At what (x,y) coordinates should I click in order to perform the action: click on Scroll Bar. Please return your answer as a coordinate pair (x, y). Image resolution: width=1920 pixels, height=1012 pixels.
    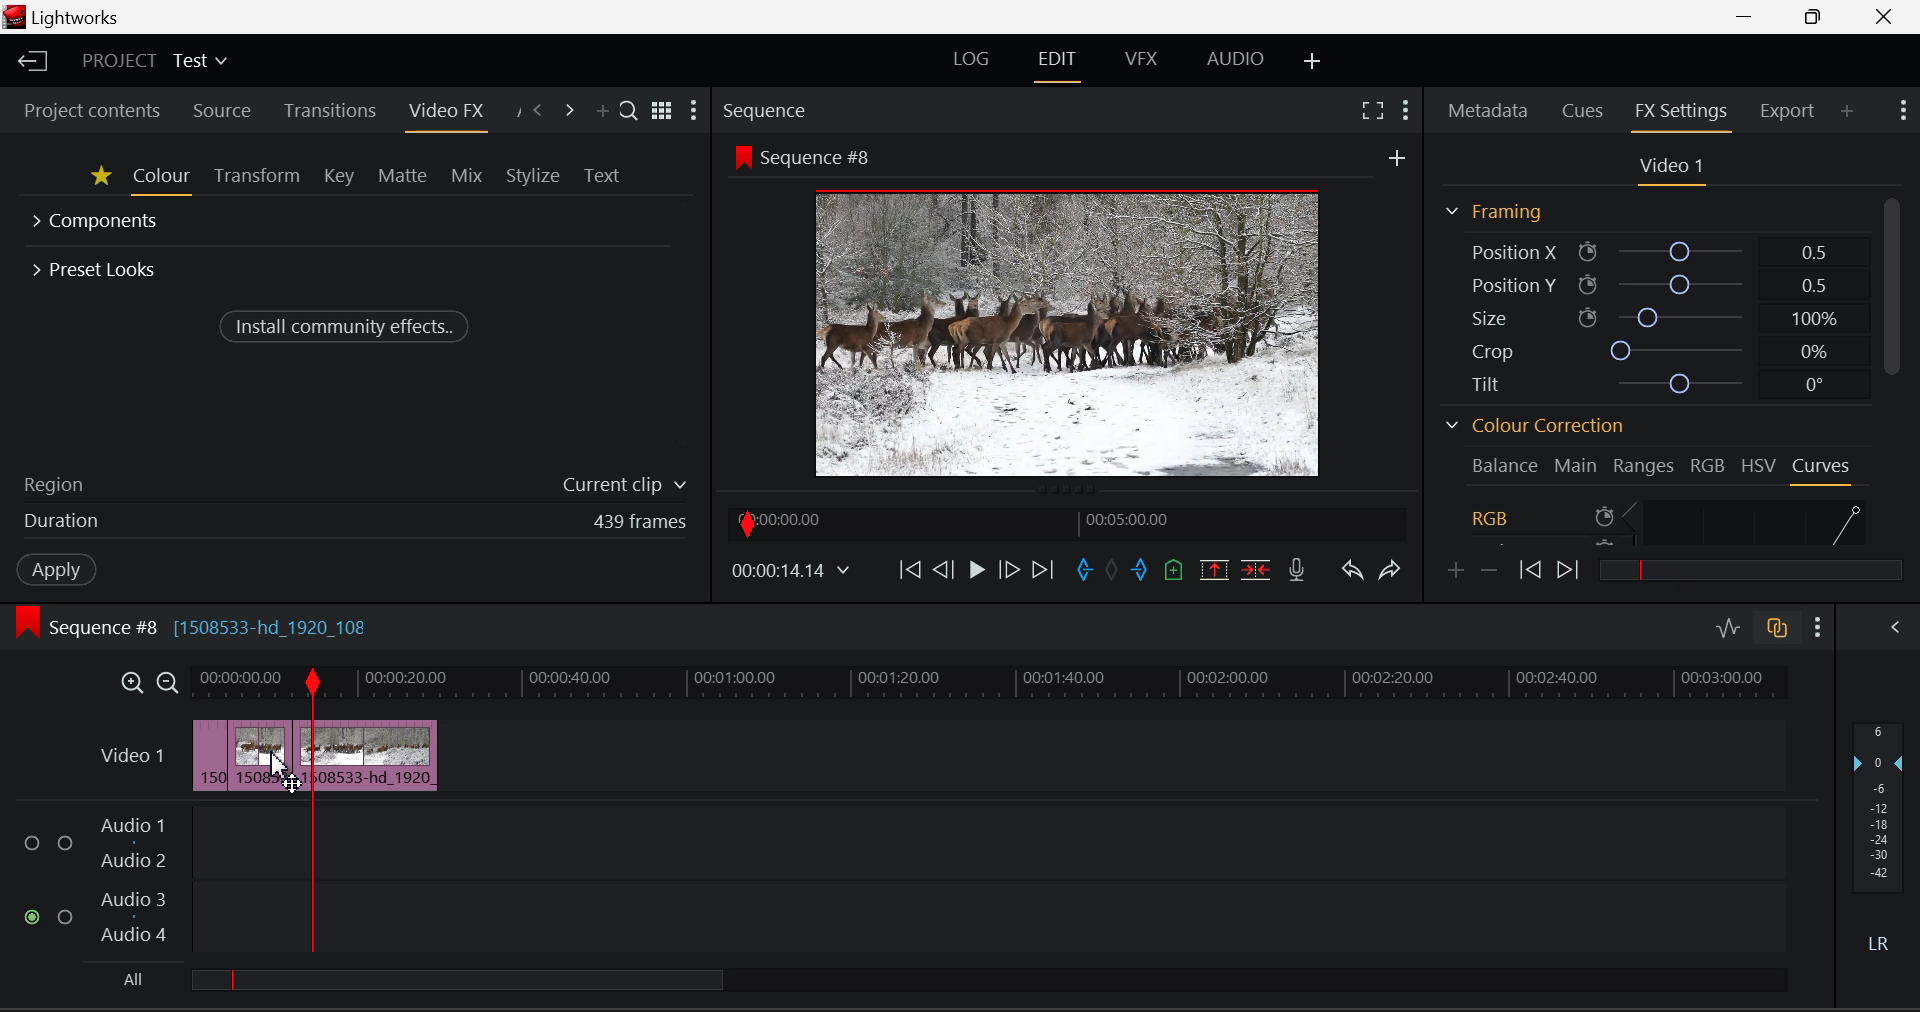
    Looking at the image, I should click on (1897, 373).